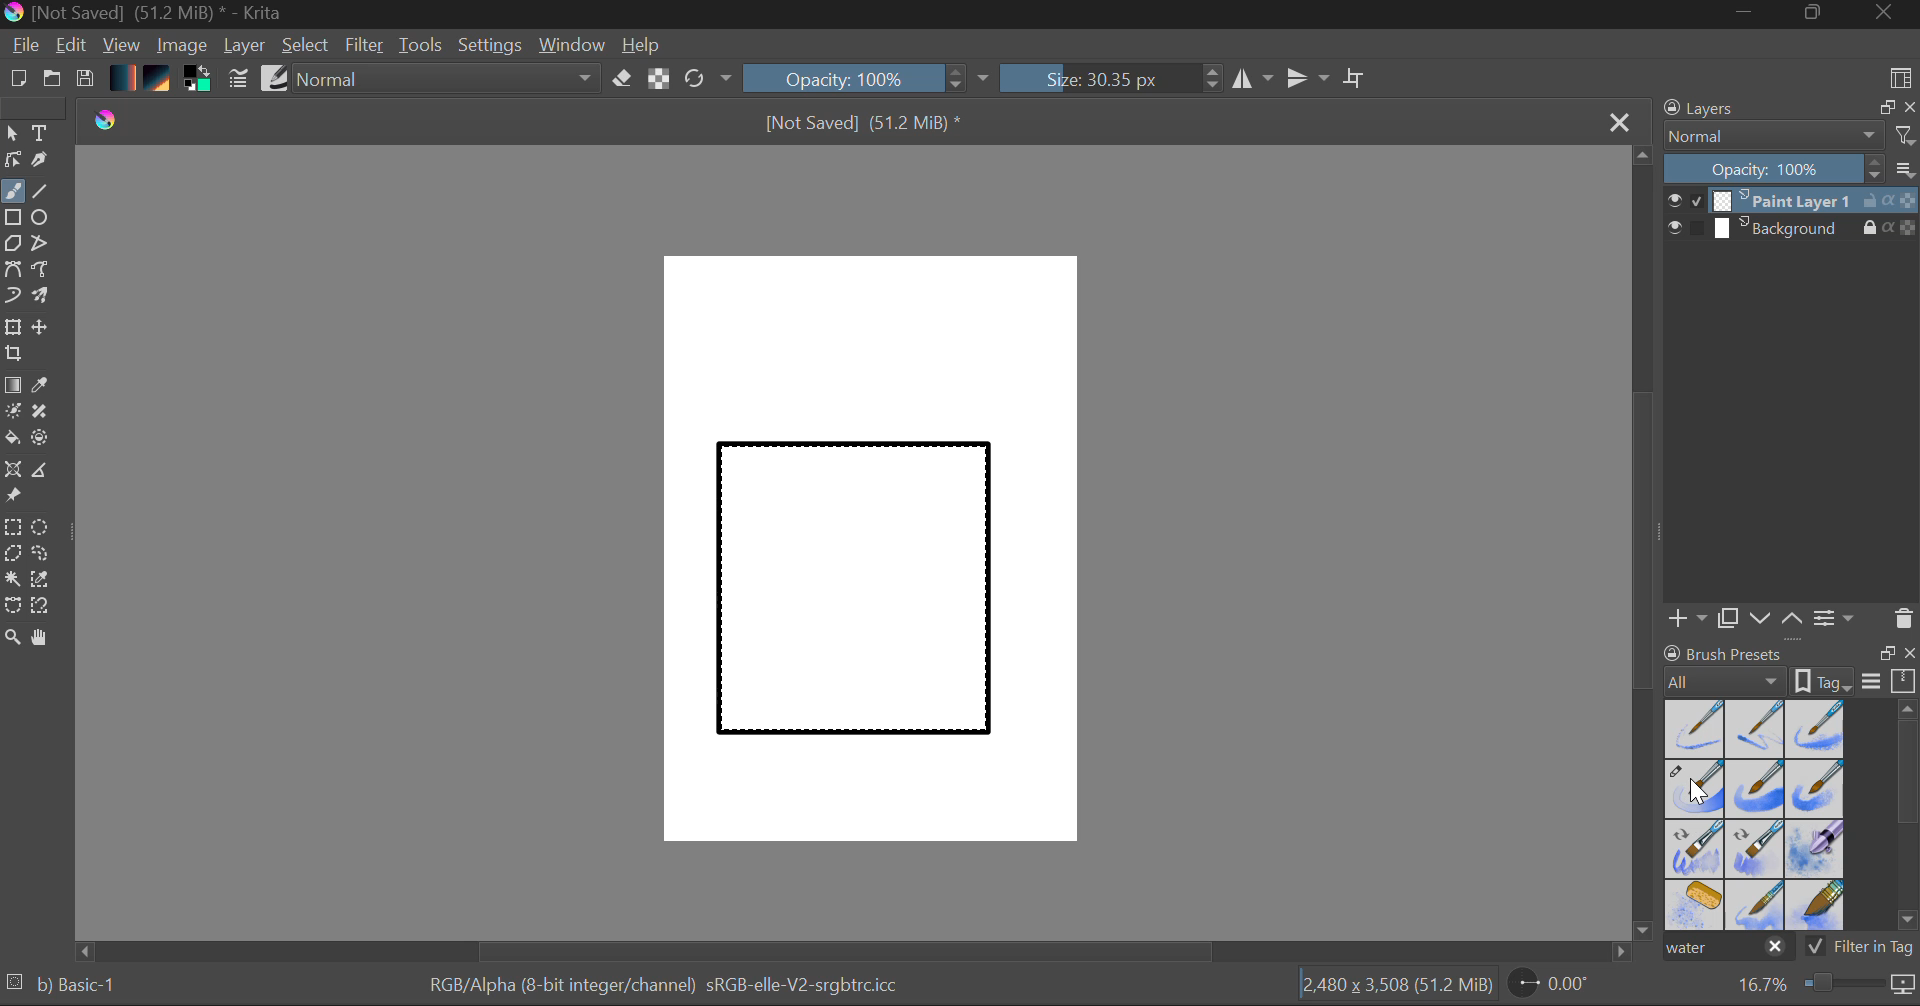 Image resolution: width=1920 pixels, height=1006 pixels. Describe the element at coordinates (1396, 988) in the screenshot. I see `Document Dimensions` at that location.